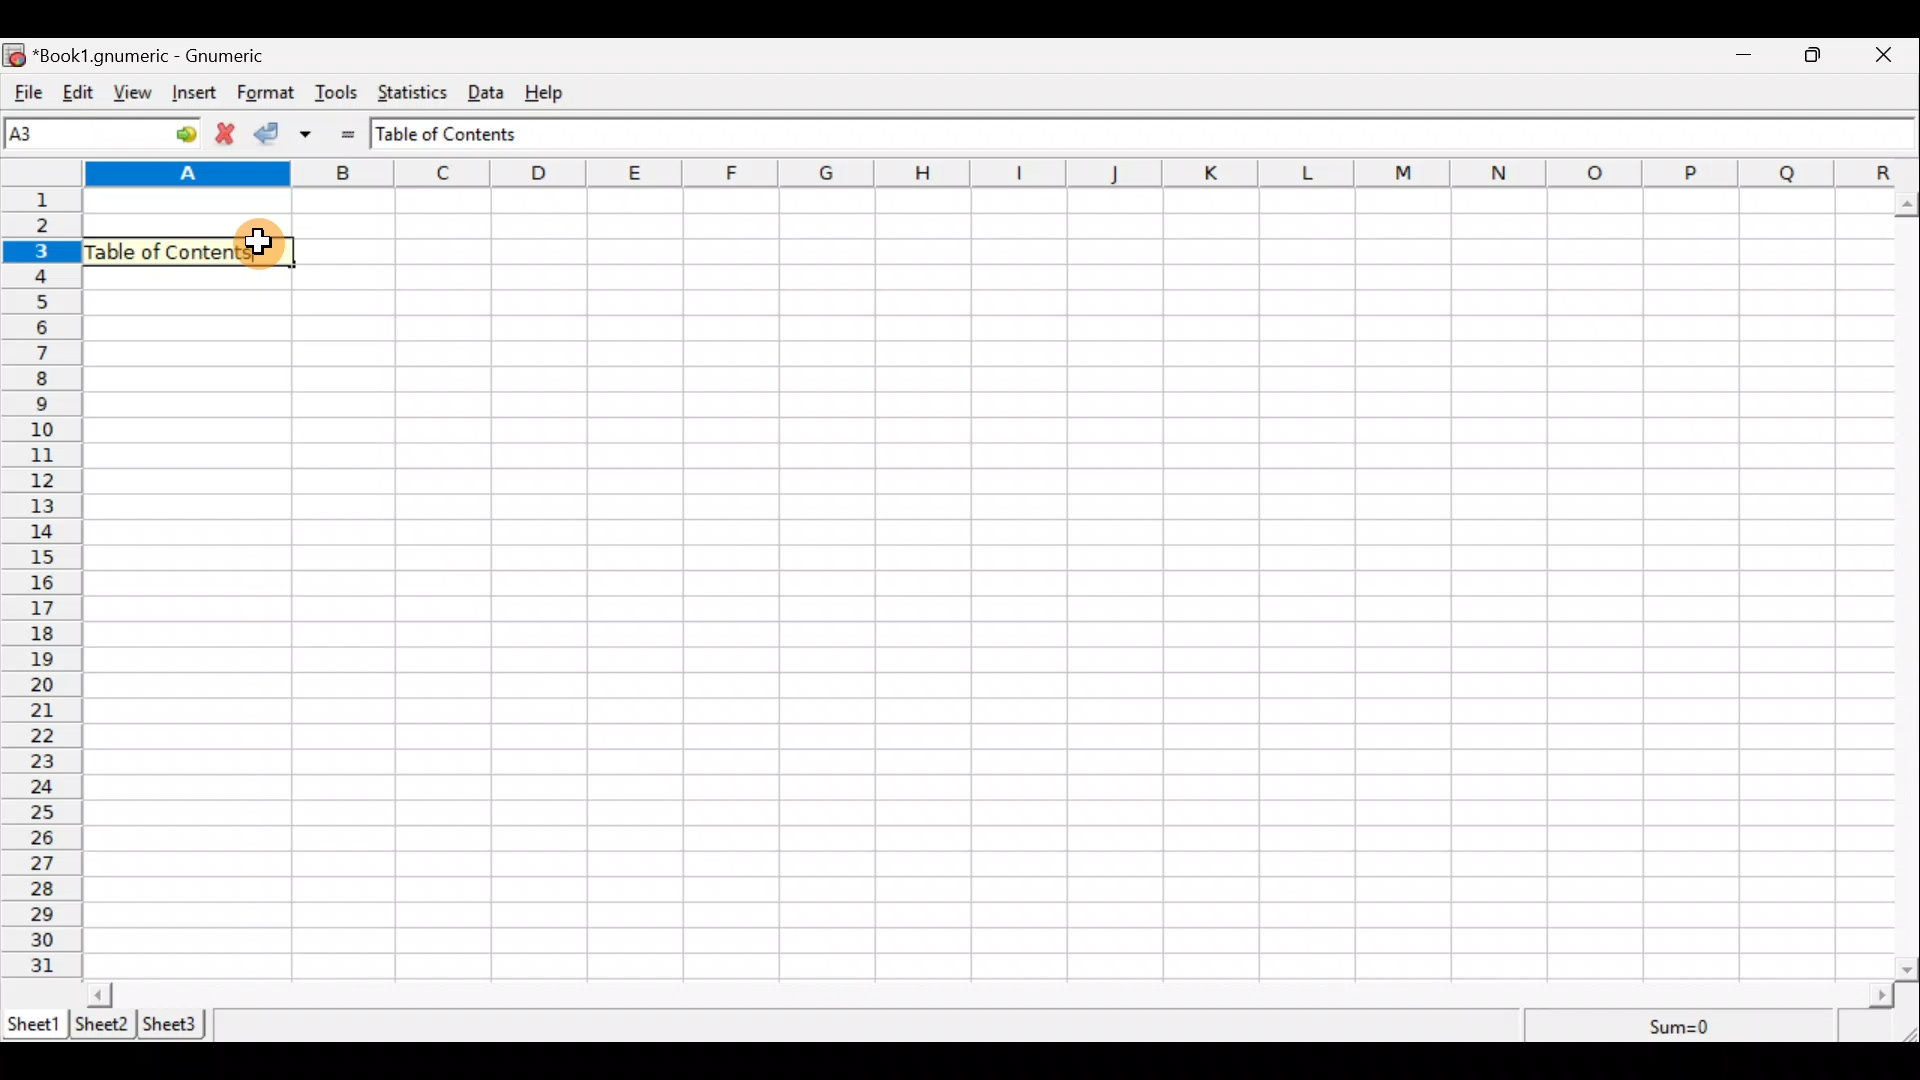  I want to click on Accept change in multiple cells, so click(313, 134).